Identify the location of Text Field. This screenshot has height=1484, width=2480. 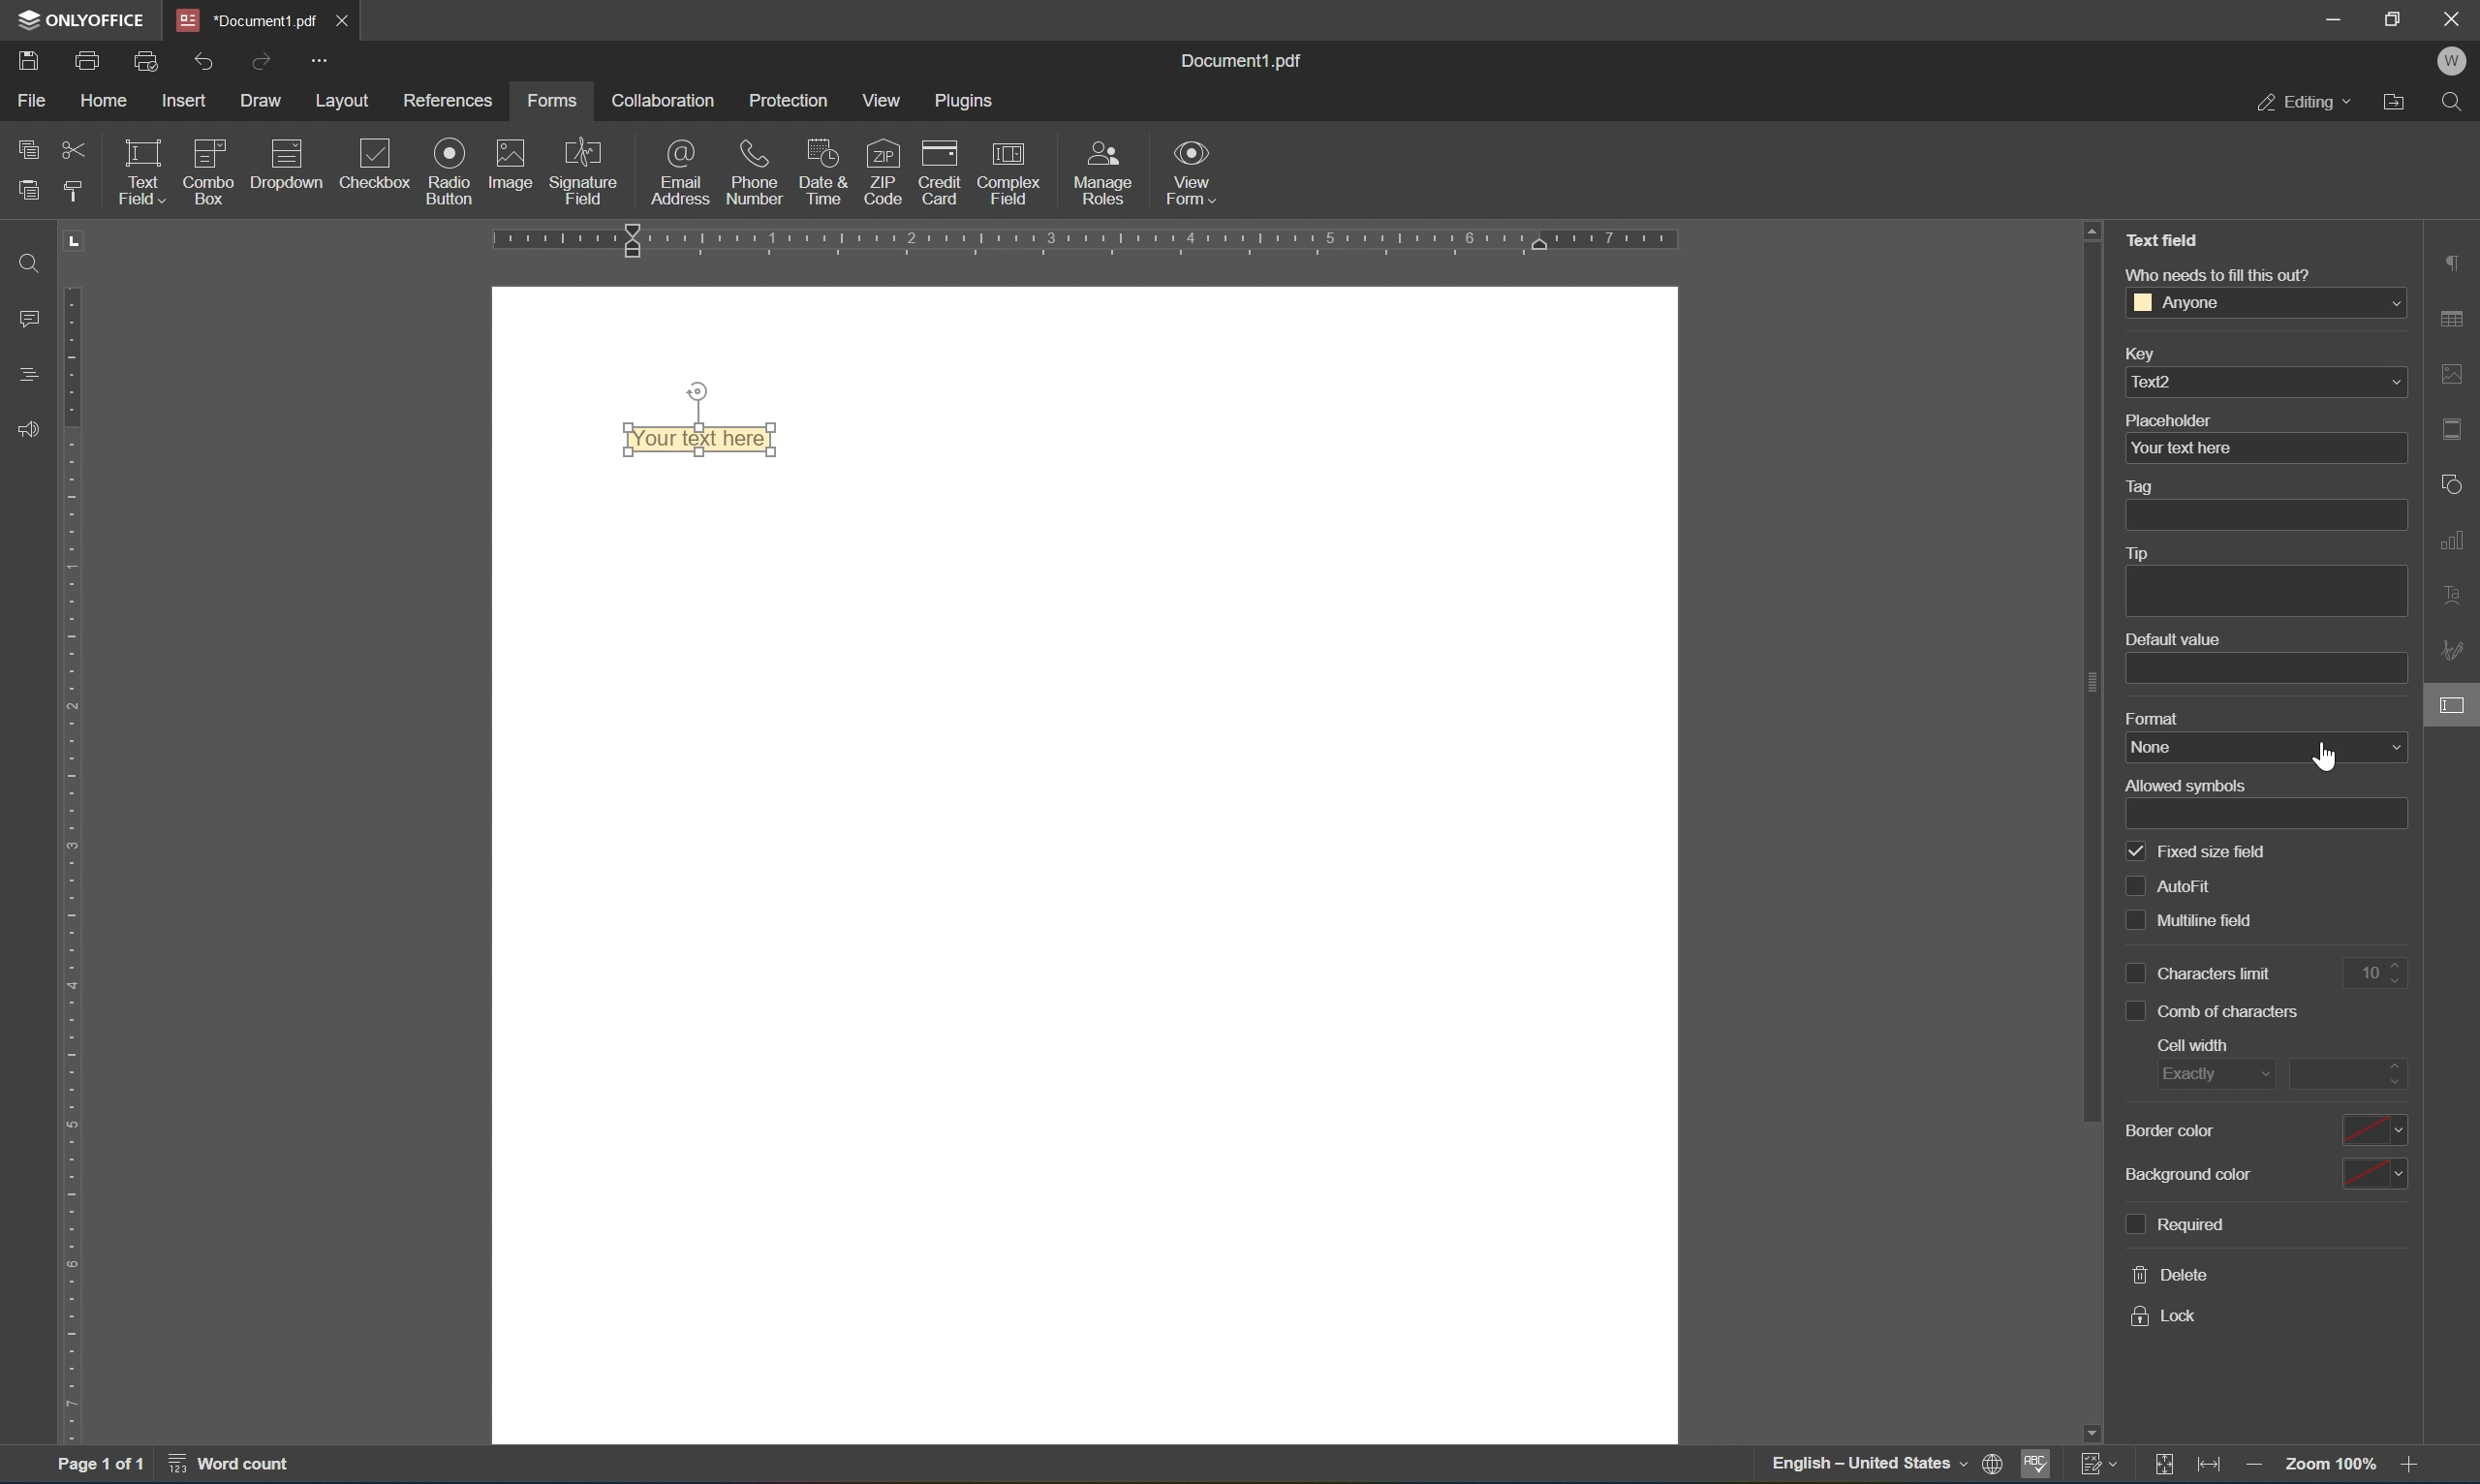
(2165, 241).